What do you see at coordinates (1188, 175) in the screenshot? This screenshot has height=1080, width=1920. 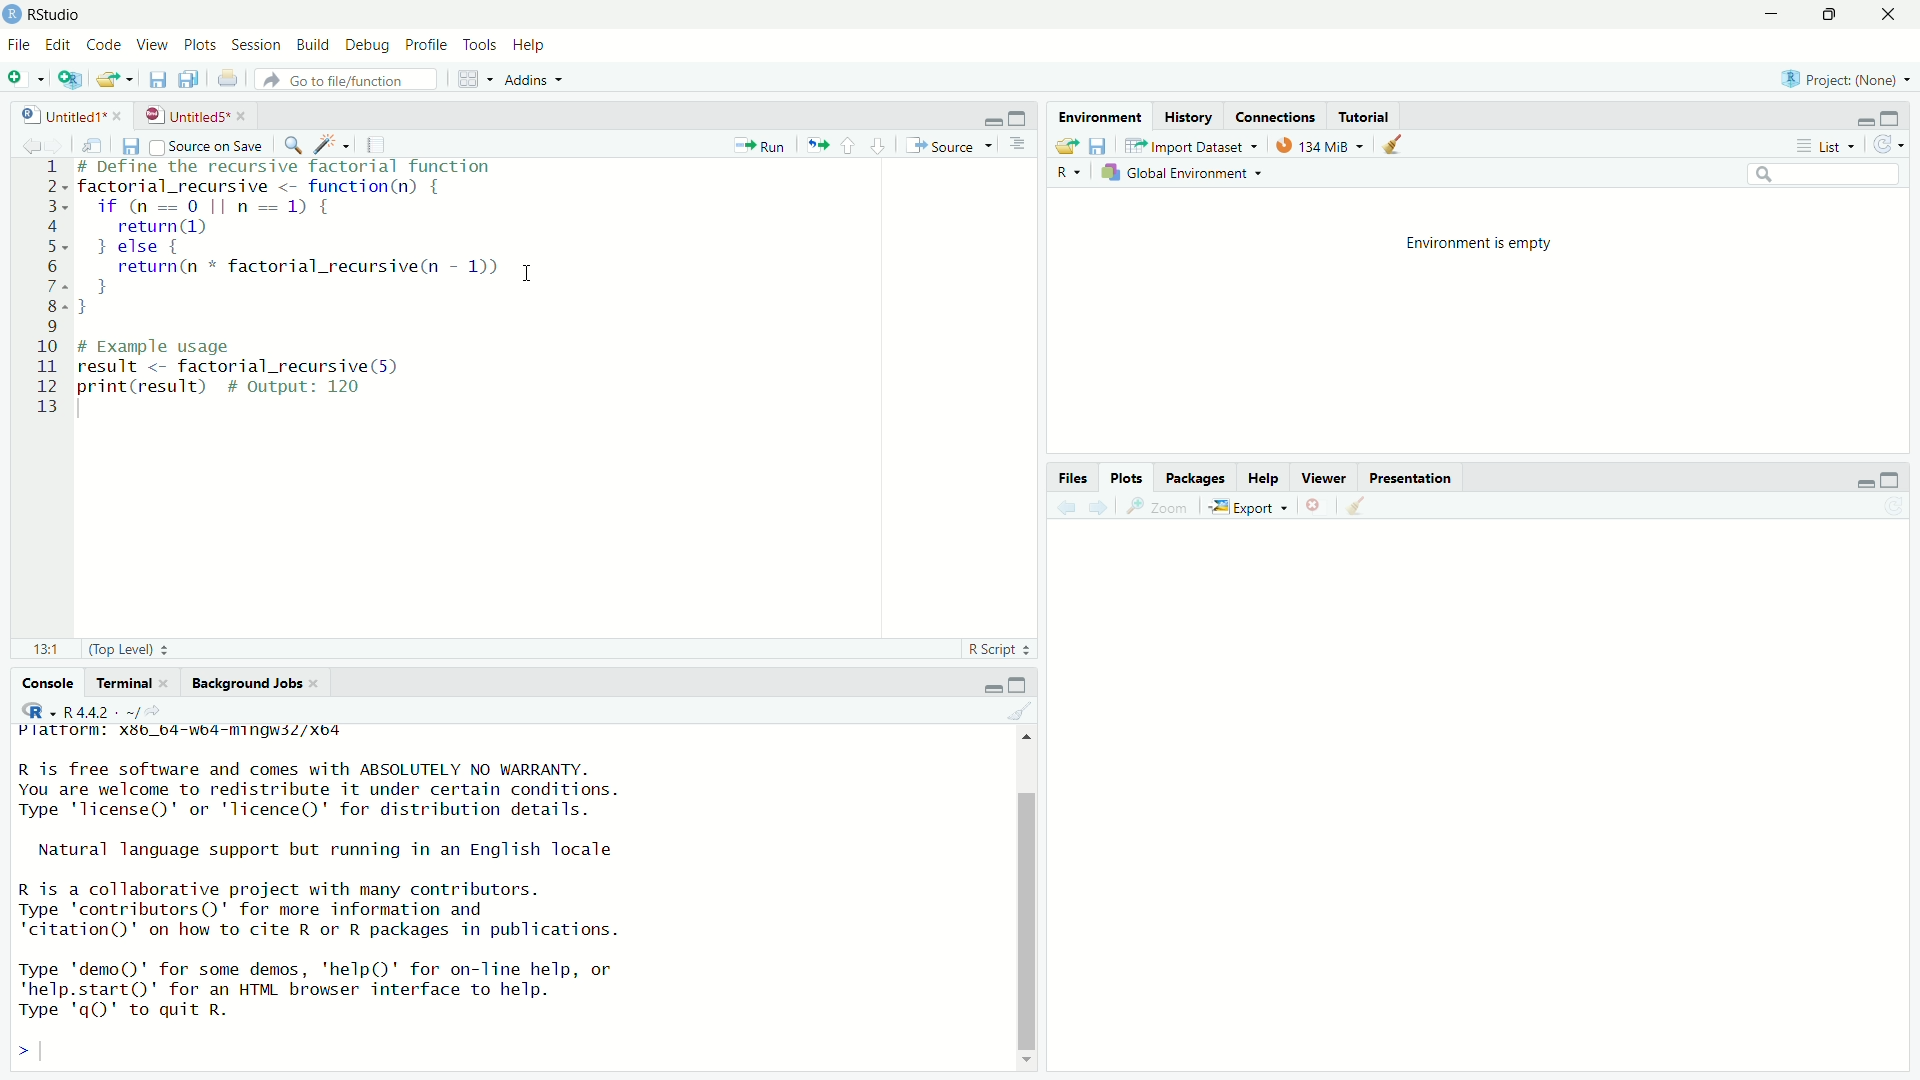 I see `Global Environment` at bounding box center [1188, 175].